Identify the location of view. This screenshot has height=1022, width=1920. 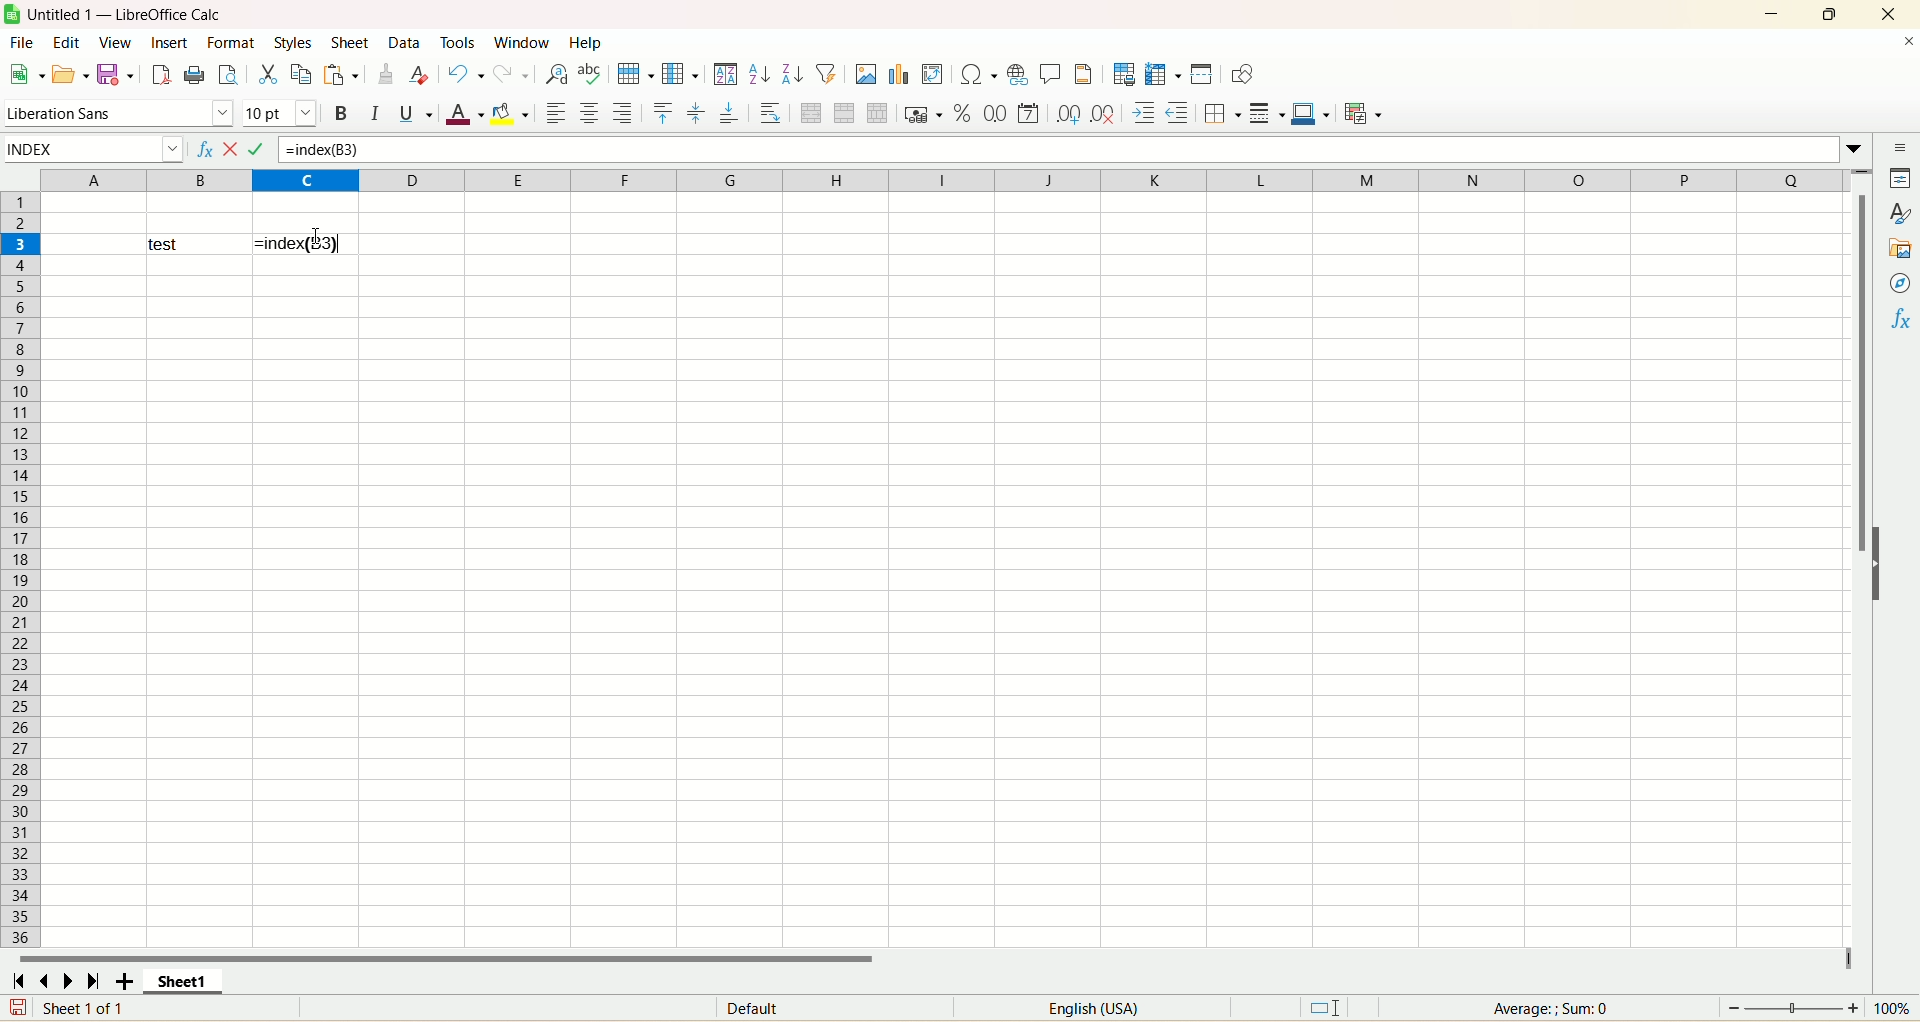
(115, 43).